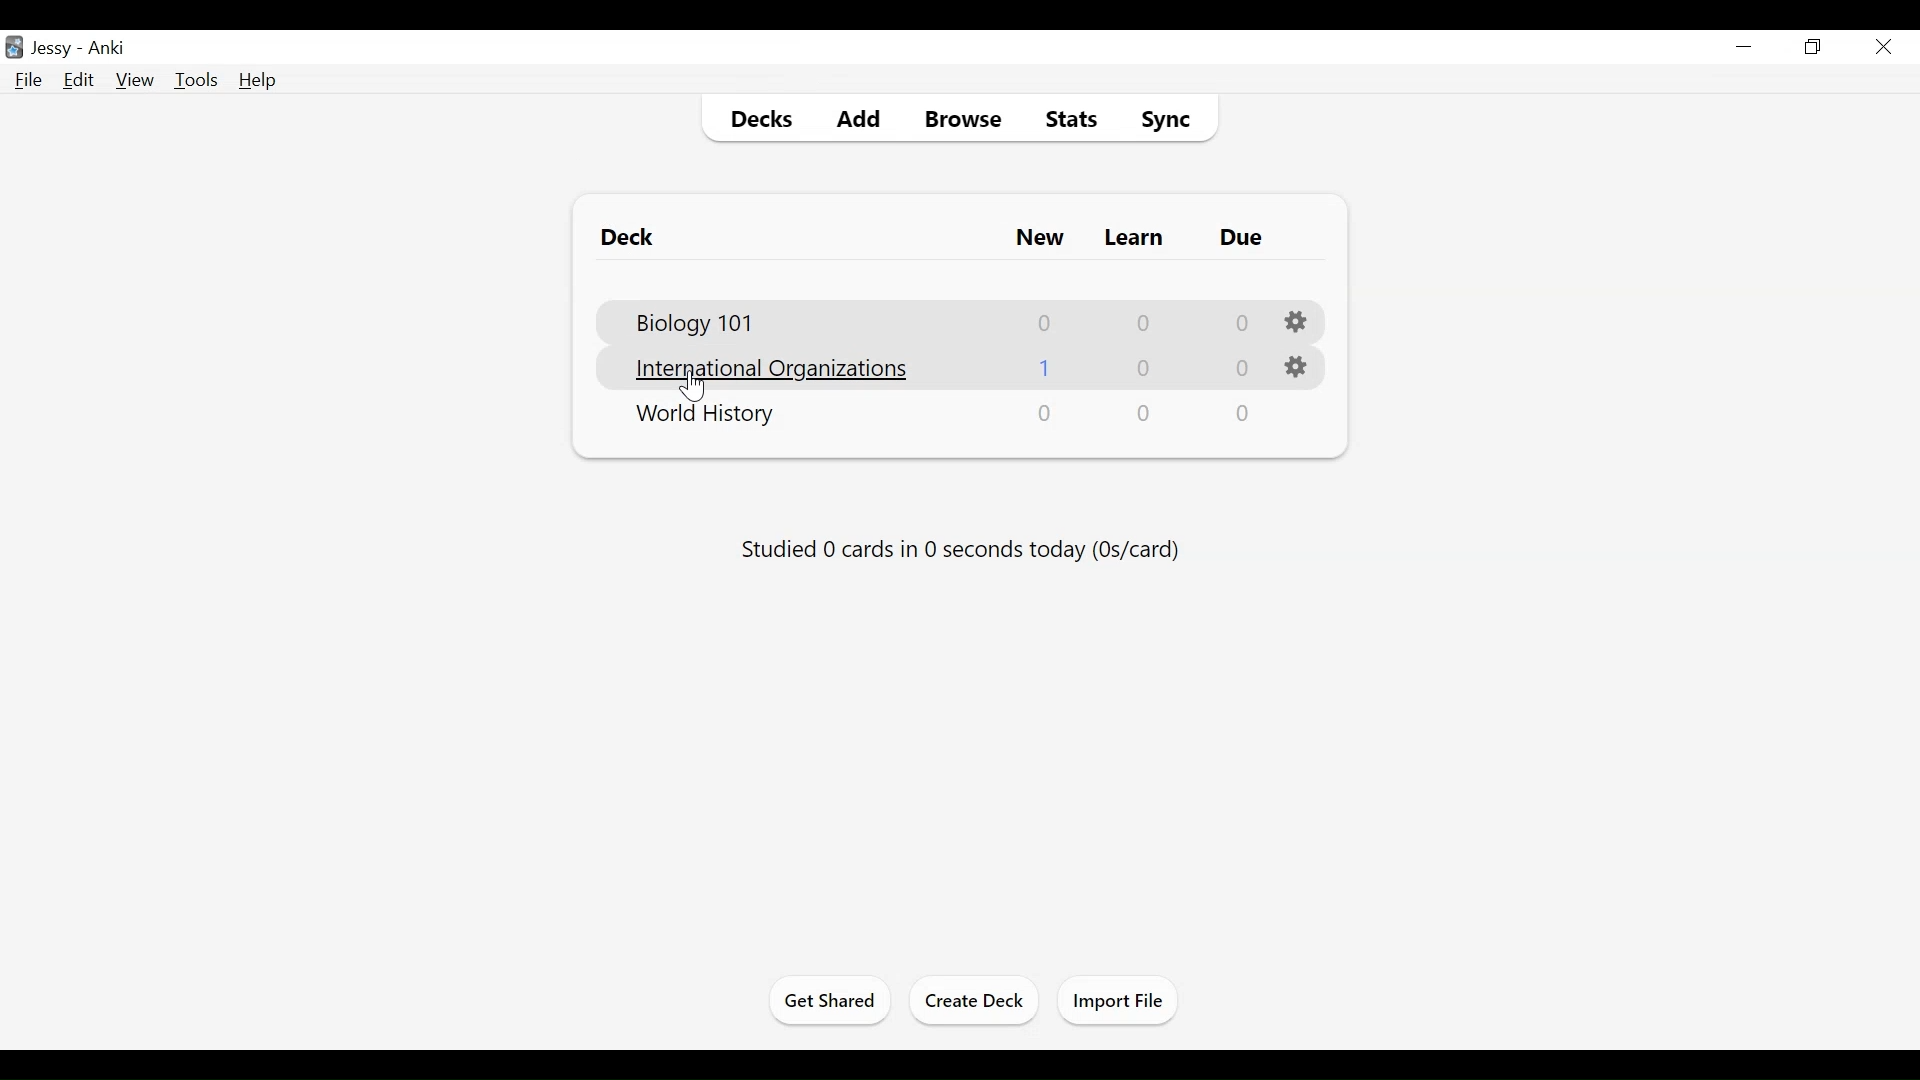 The width and height of the screenshot is (1920, 1080). Describe the element at coordinates (1045, 415) in the screenshot. I see `0` at that location.